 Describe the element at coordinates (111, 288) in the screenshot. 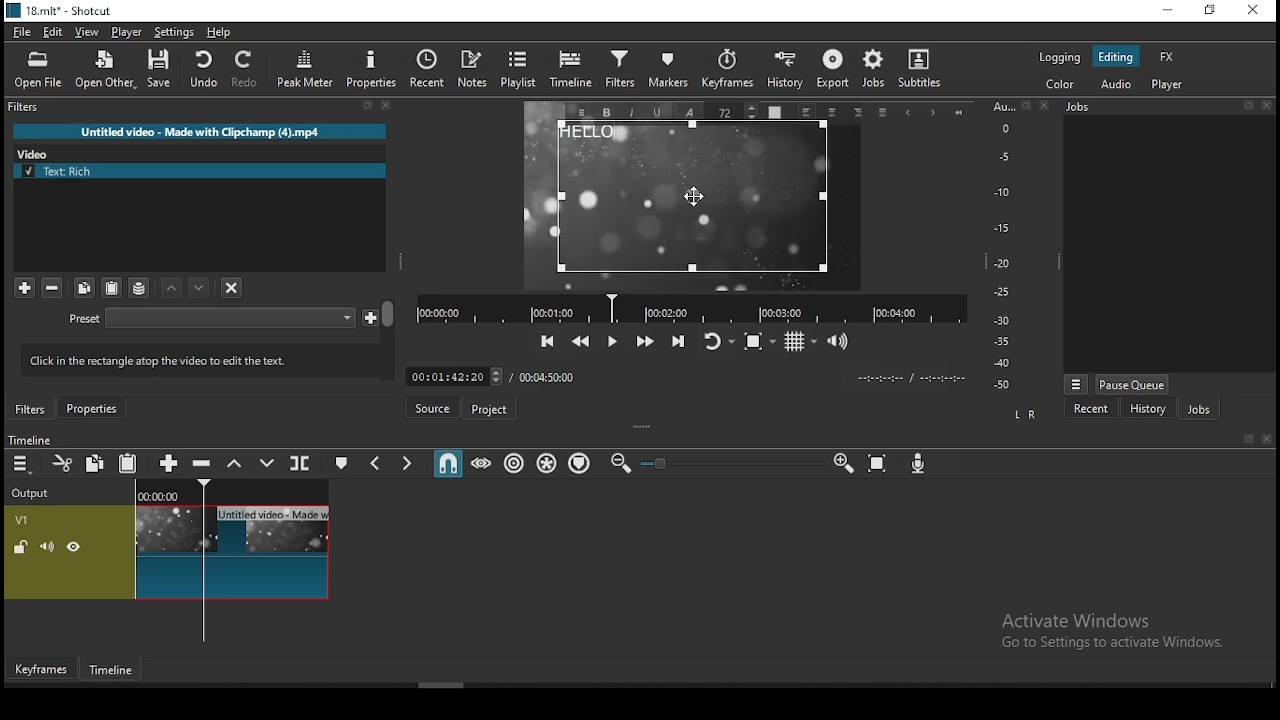

I see `paste` at that location.